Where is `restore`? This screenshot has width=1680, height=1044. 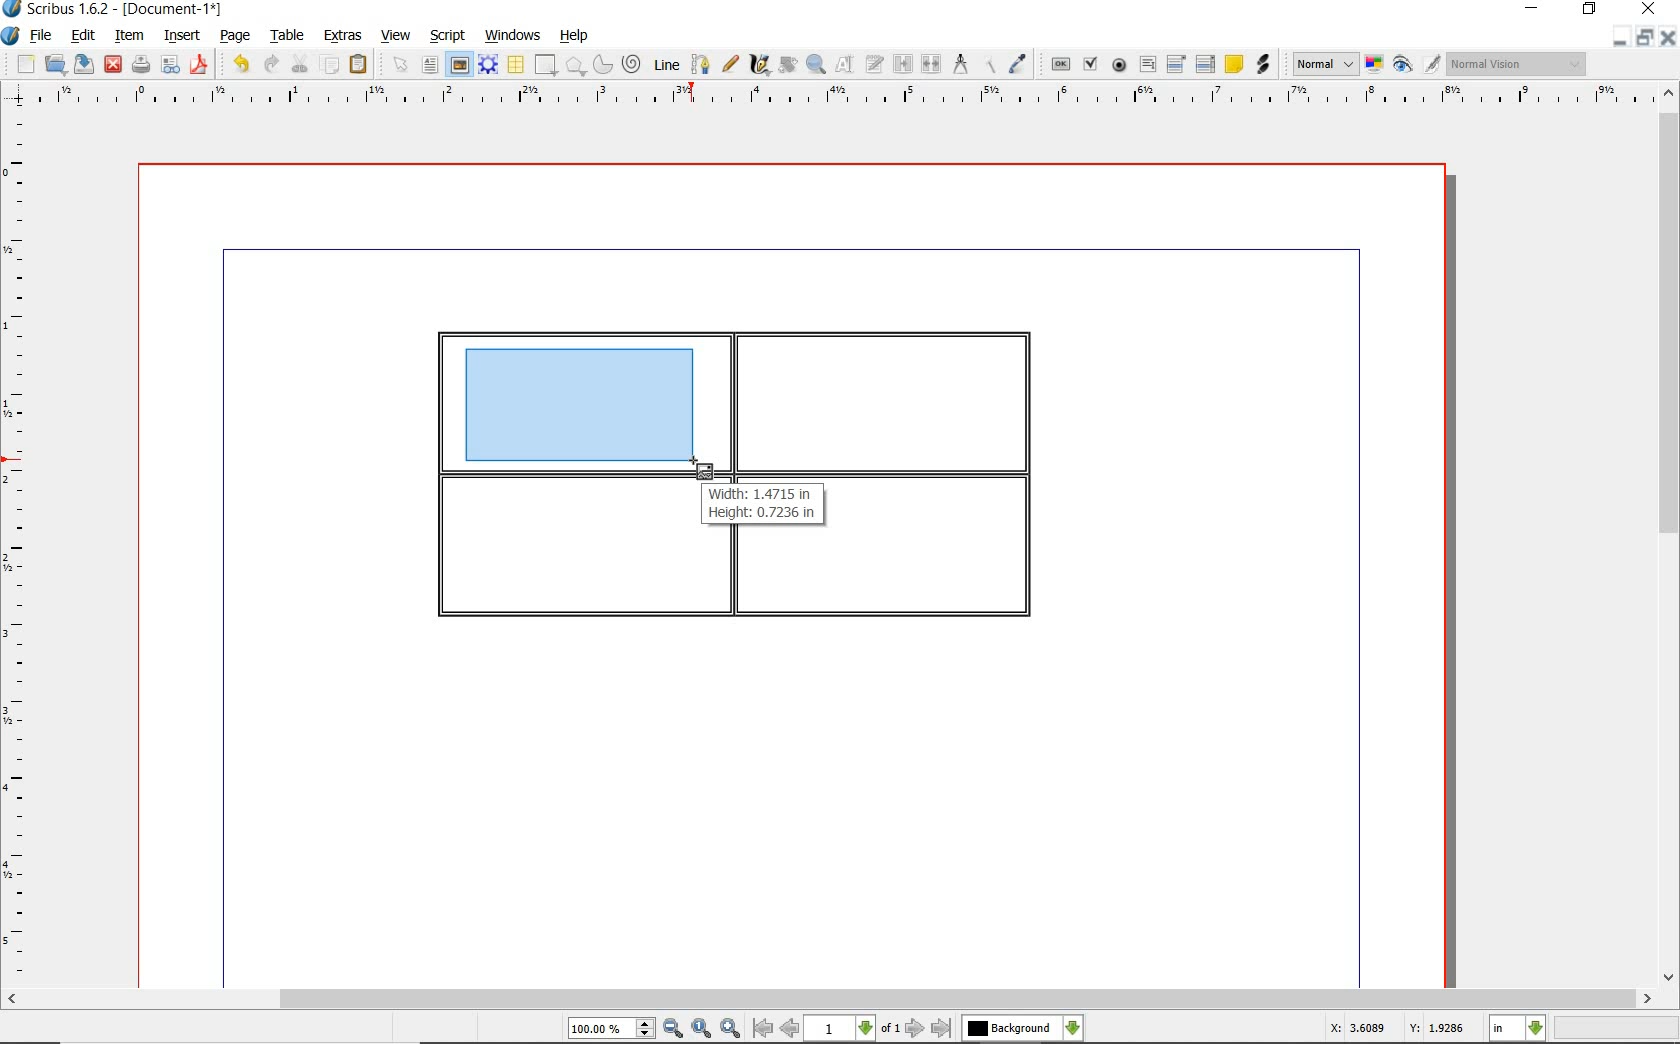 restore is located at coordinates (1643, 39).